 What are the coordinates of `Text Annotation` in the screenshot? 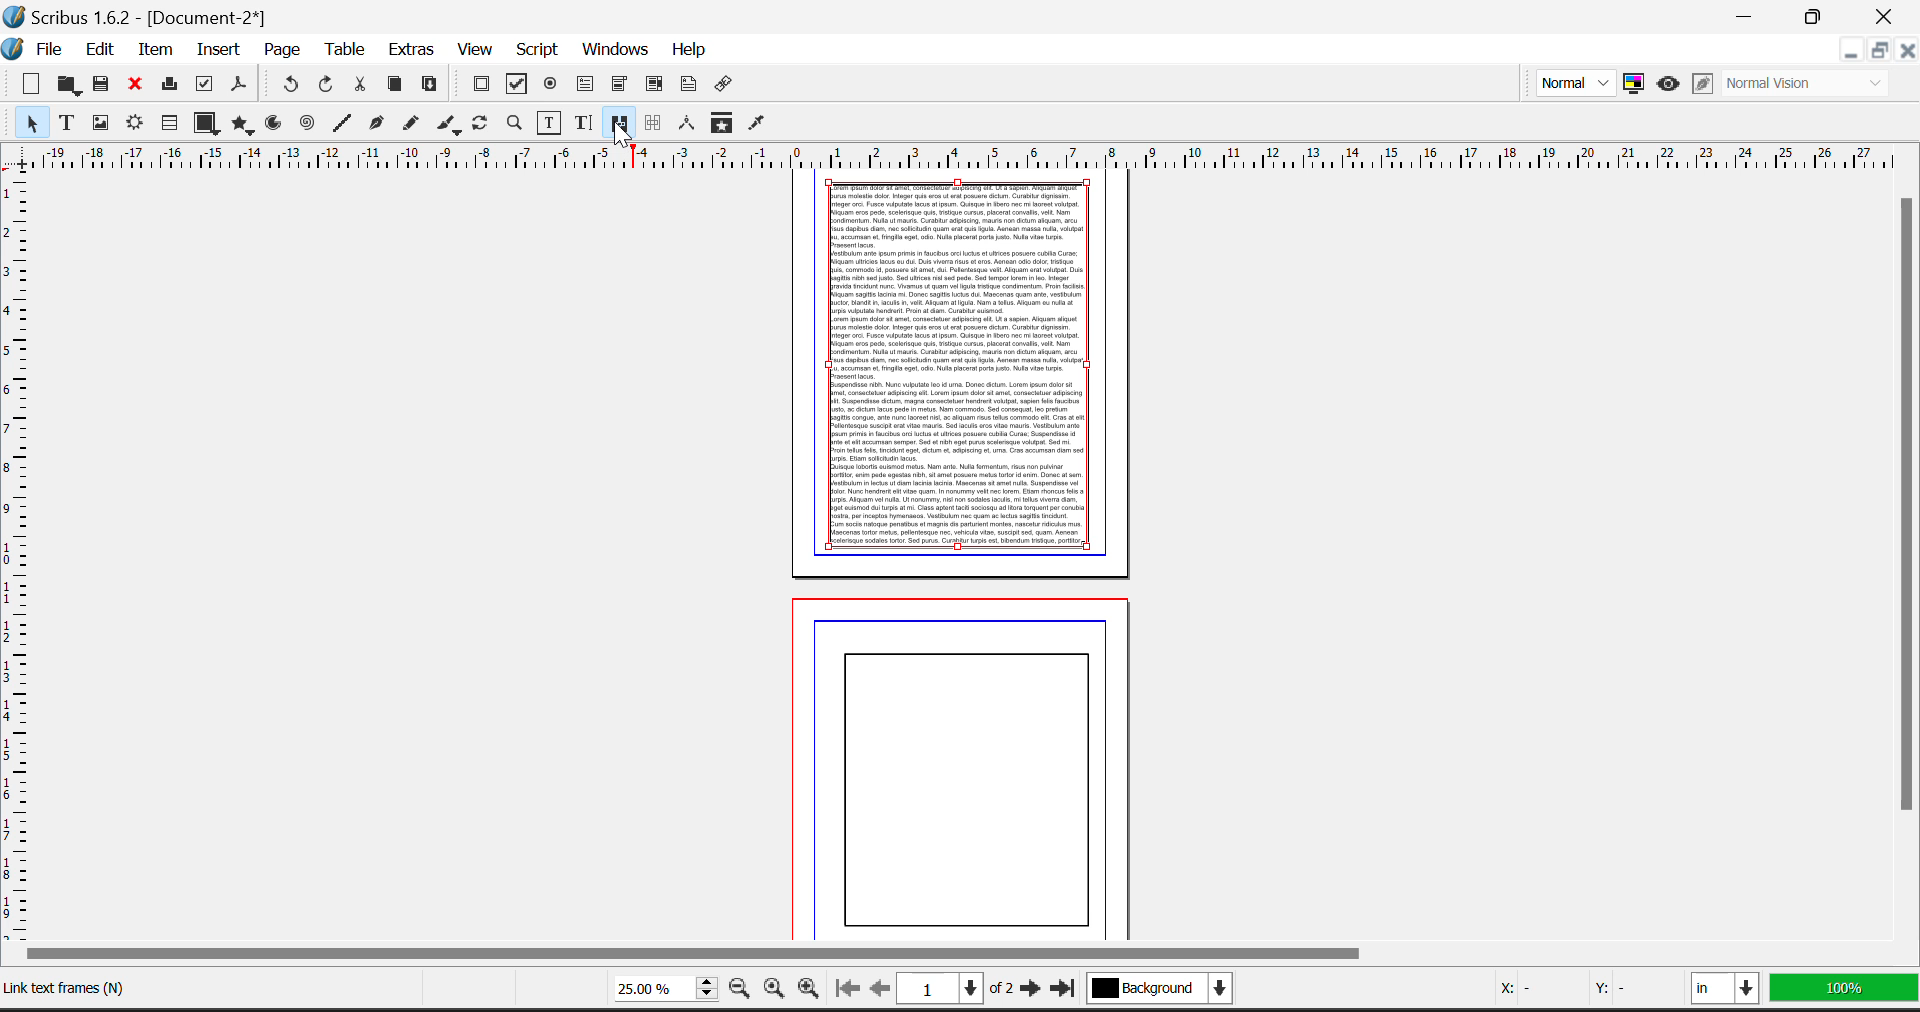 It's located at (691, 86).